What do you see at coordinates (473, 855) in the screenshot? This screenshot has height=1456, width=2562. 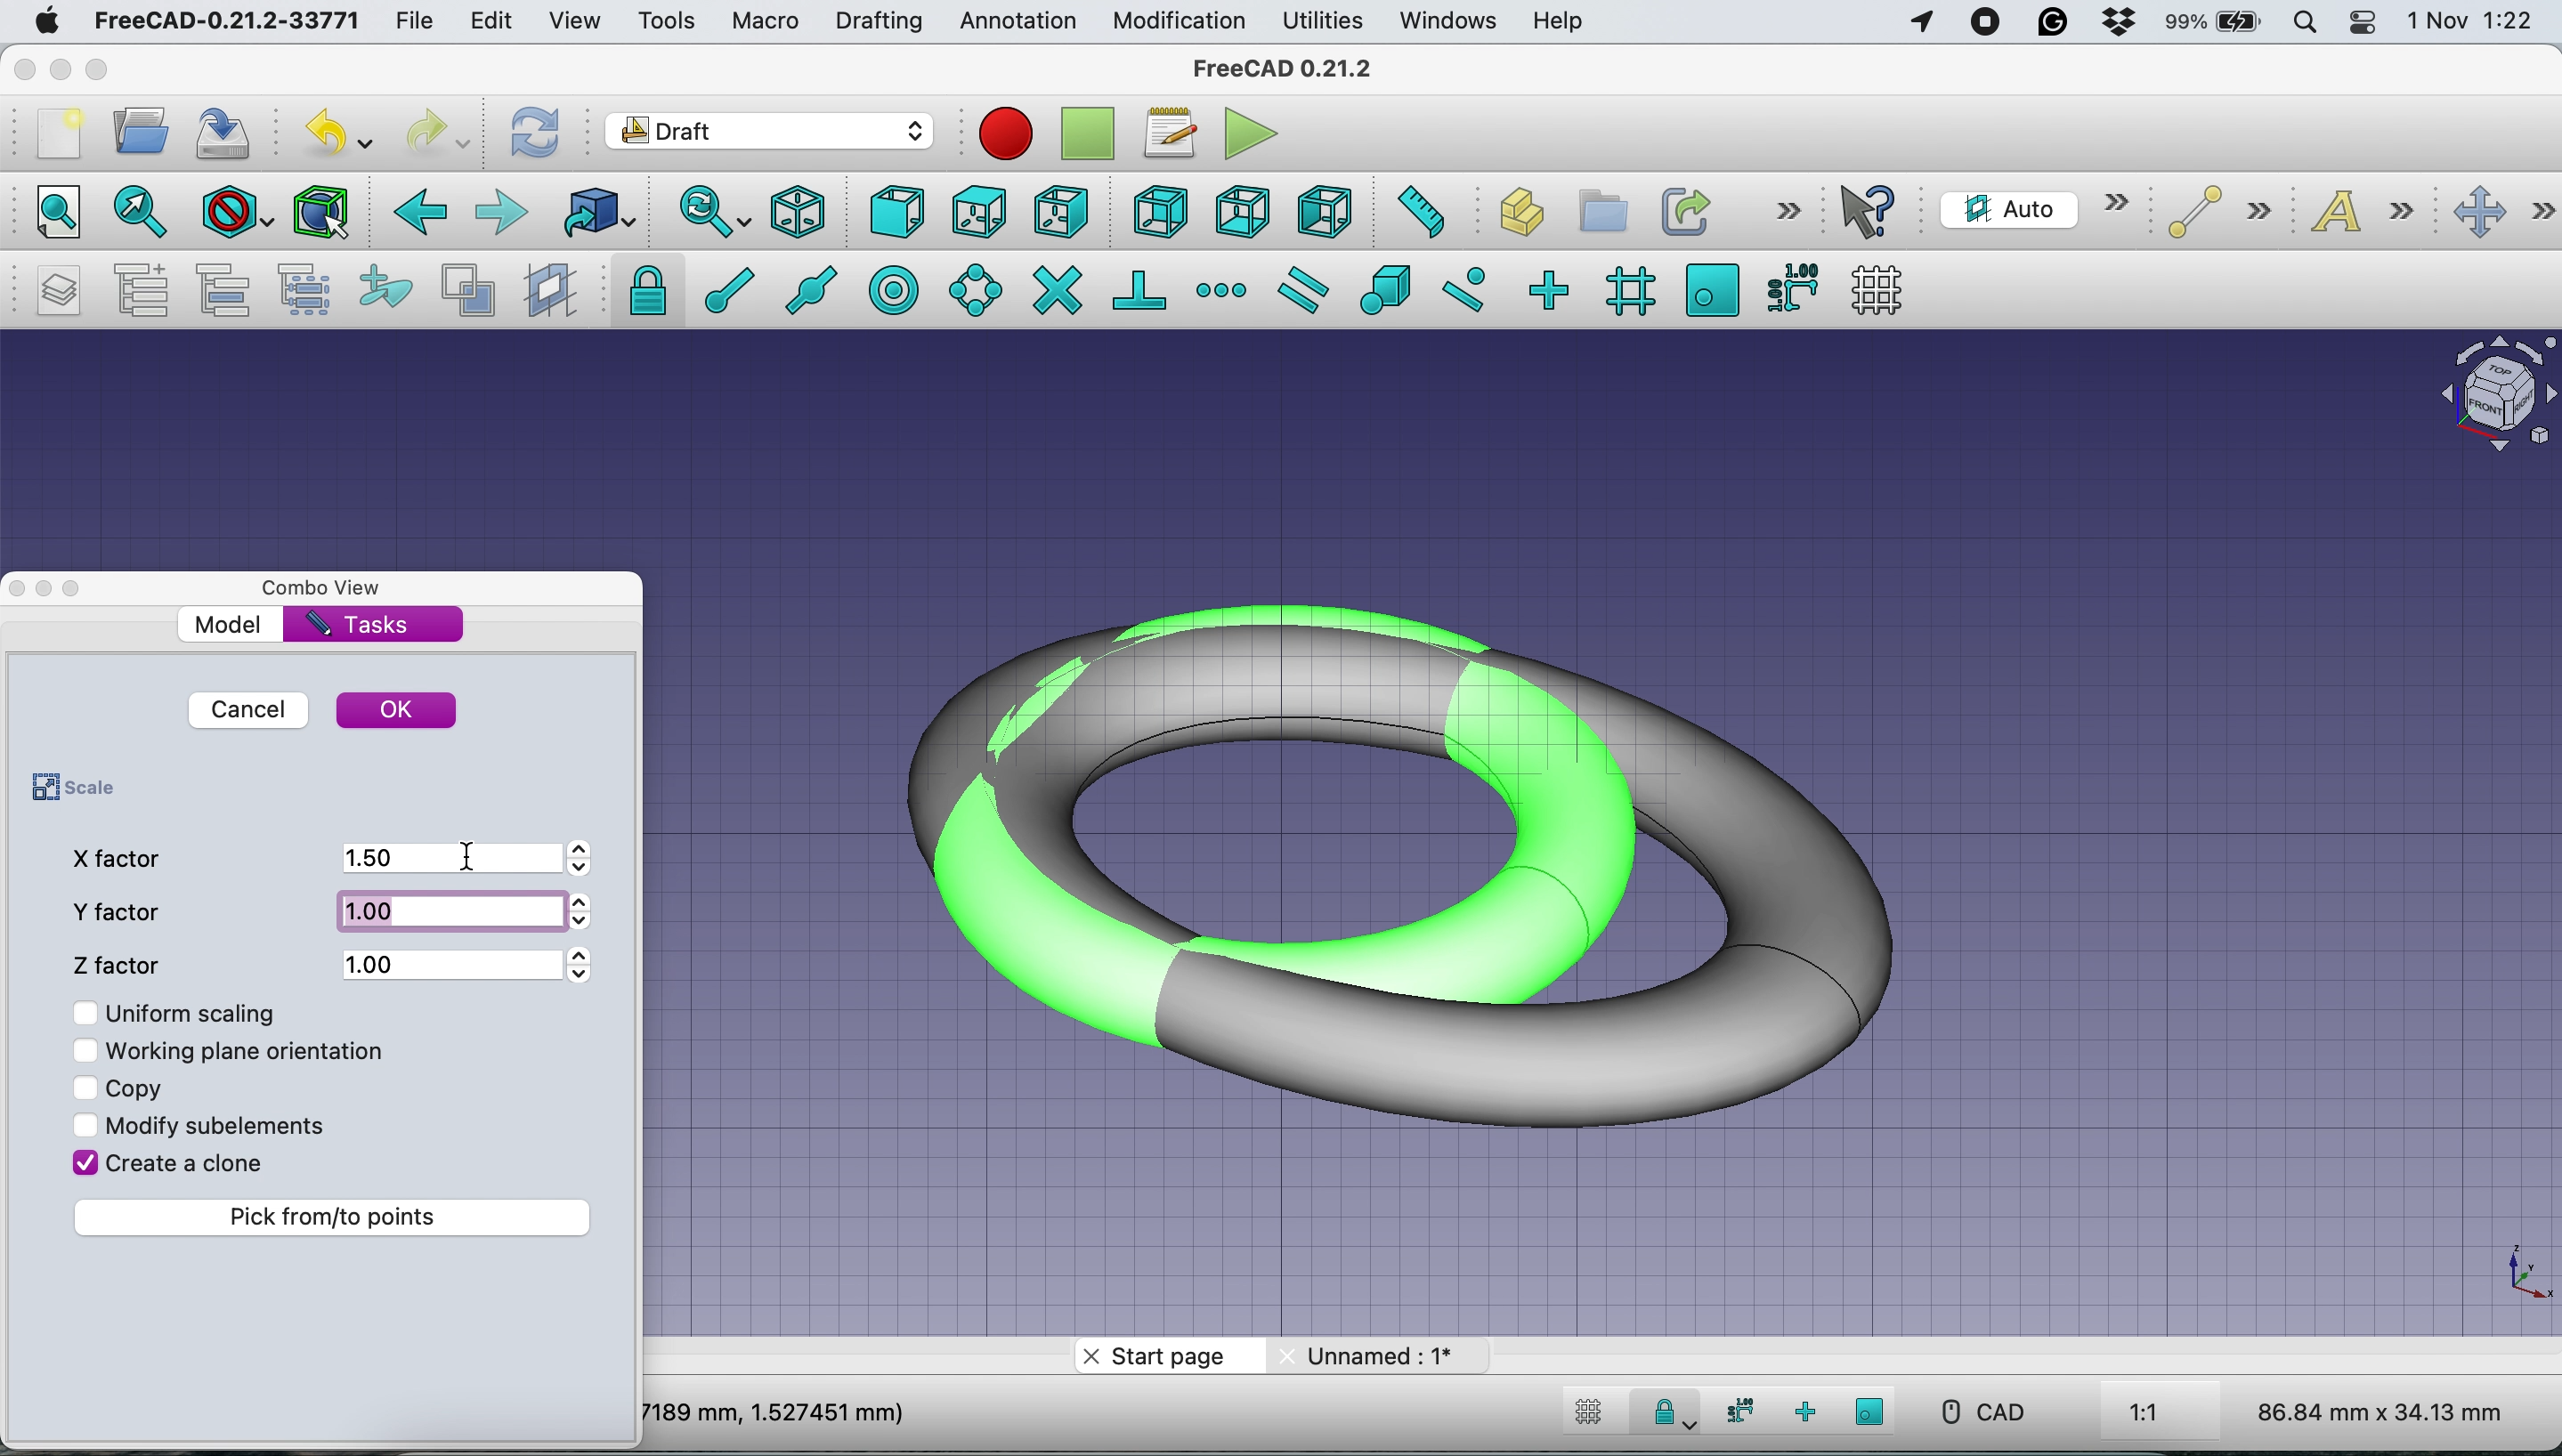 I see `cursor` at bounding box center [473, 855].